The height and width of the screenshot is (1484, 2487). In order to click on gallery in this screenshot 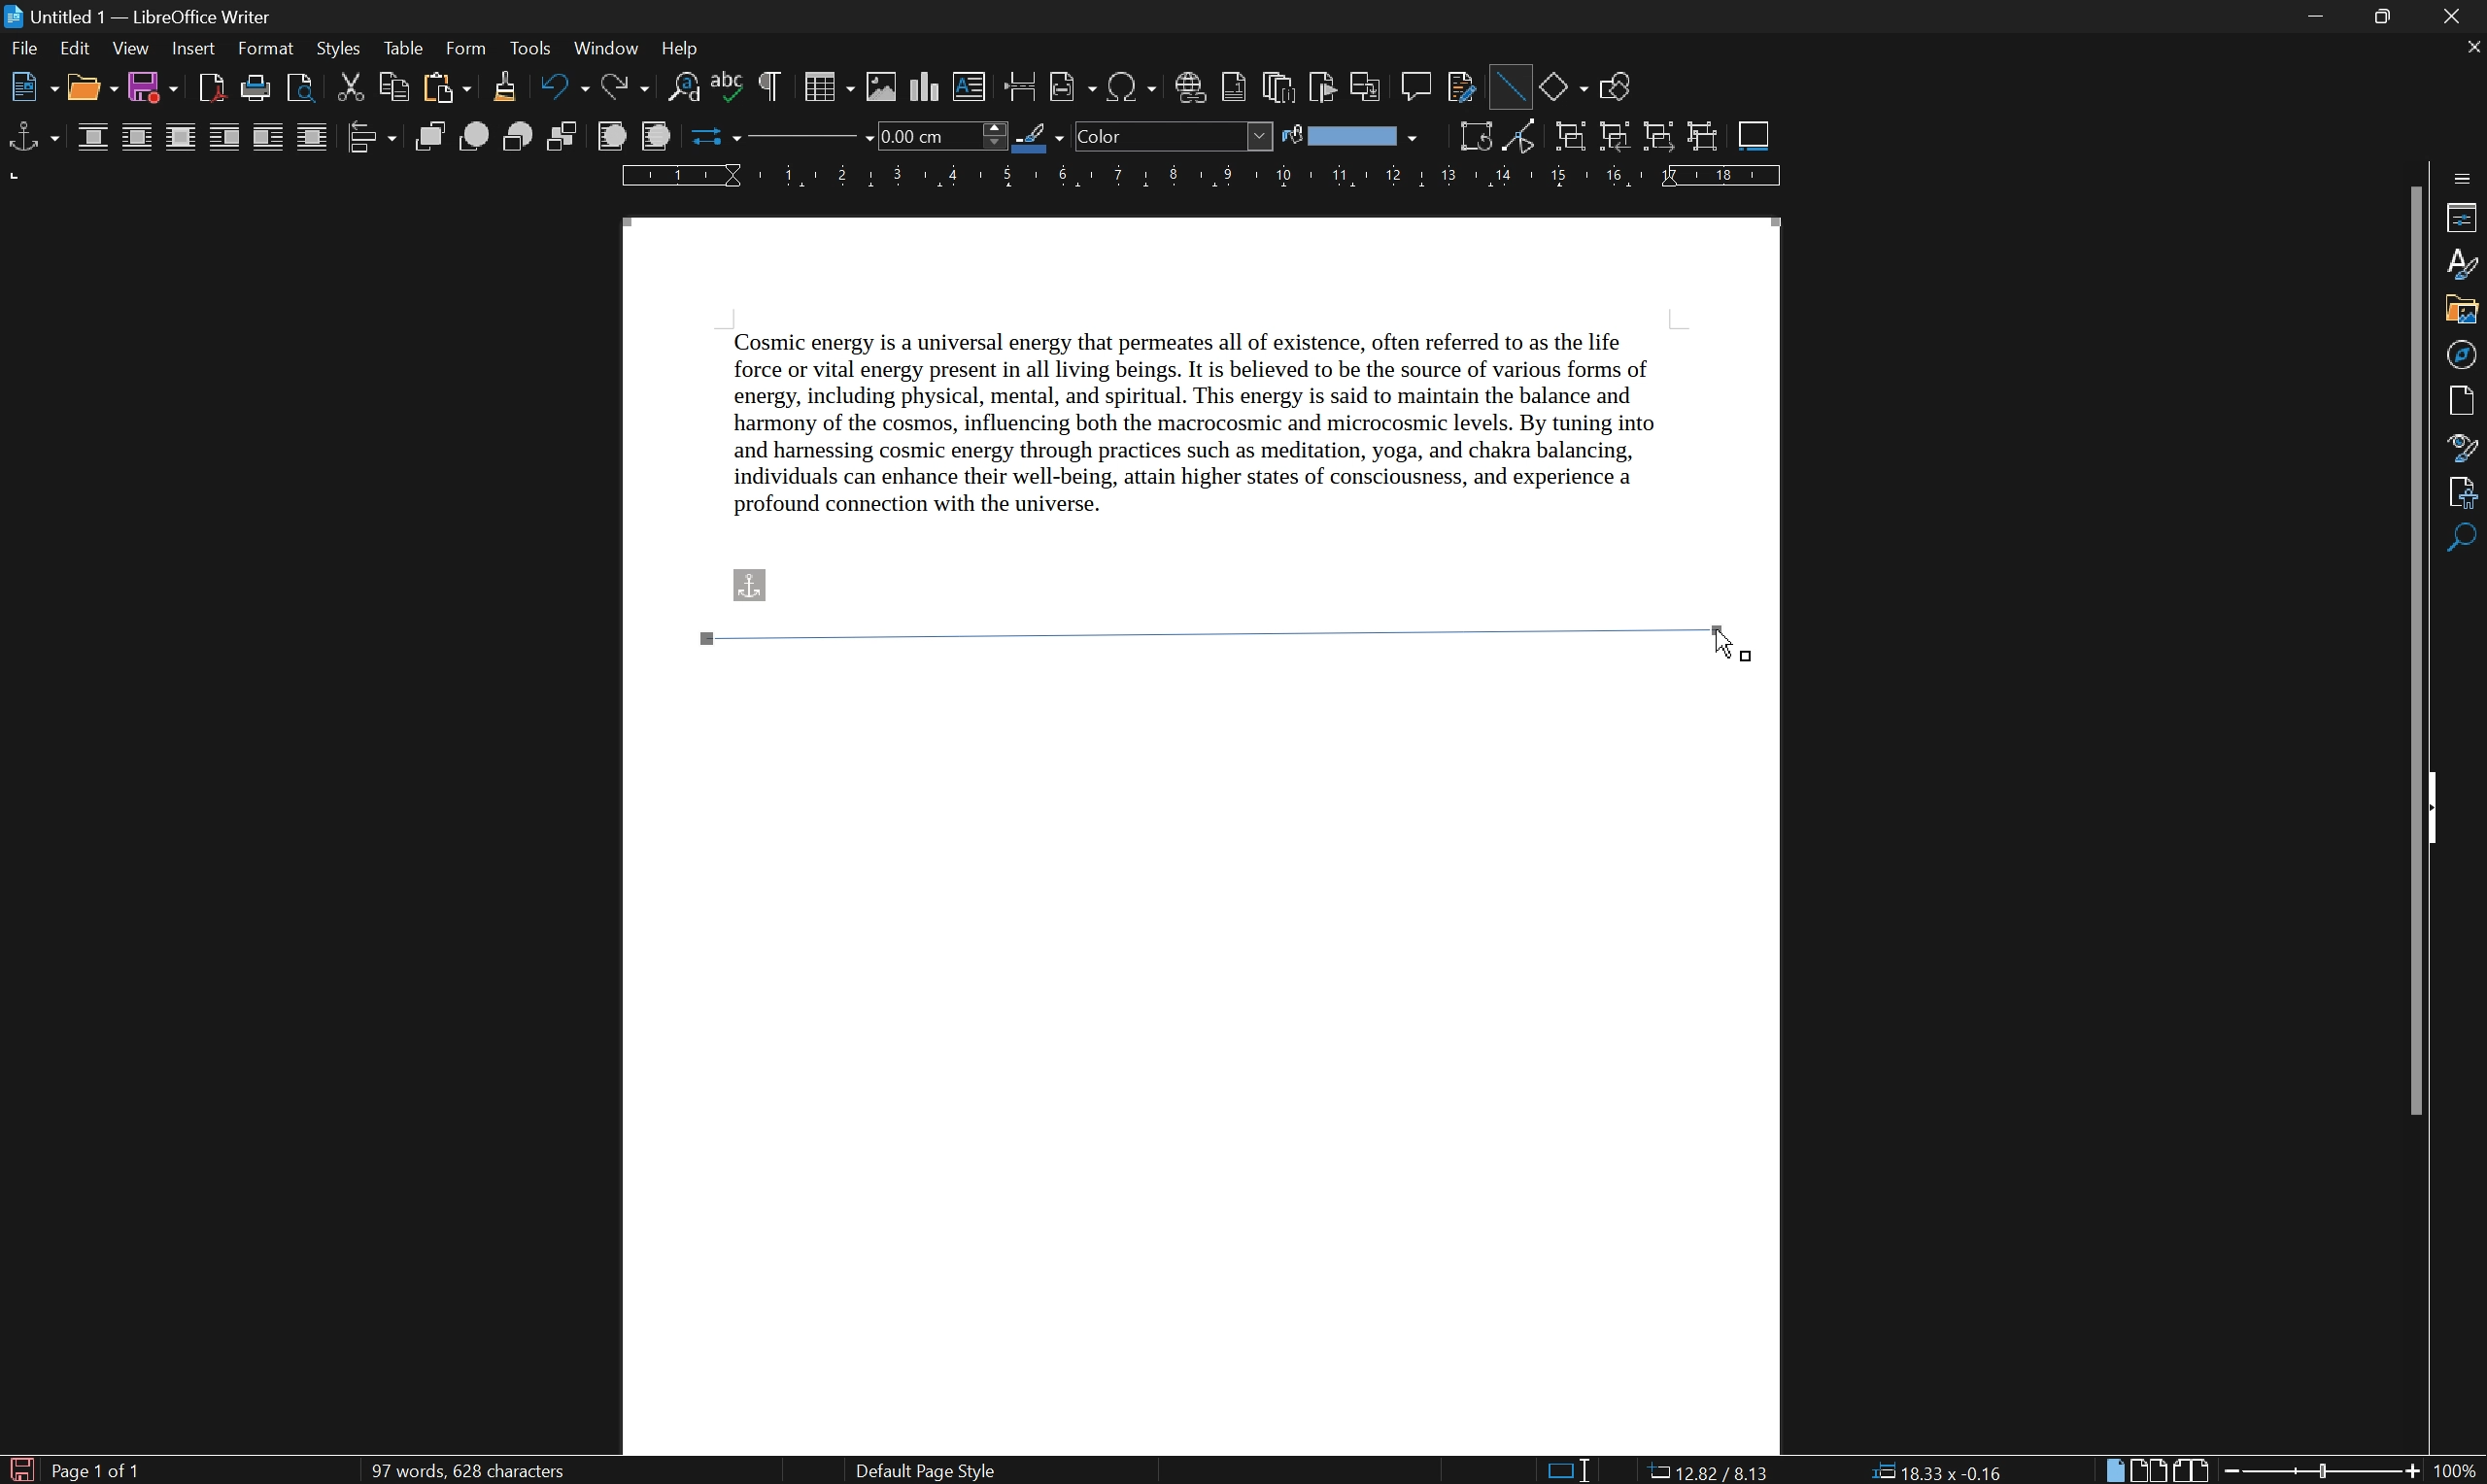, I will do `click(2461, 312)`.